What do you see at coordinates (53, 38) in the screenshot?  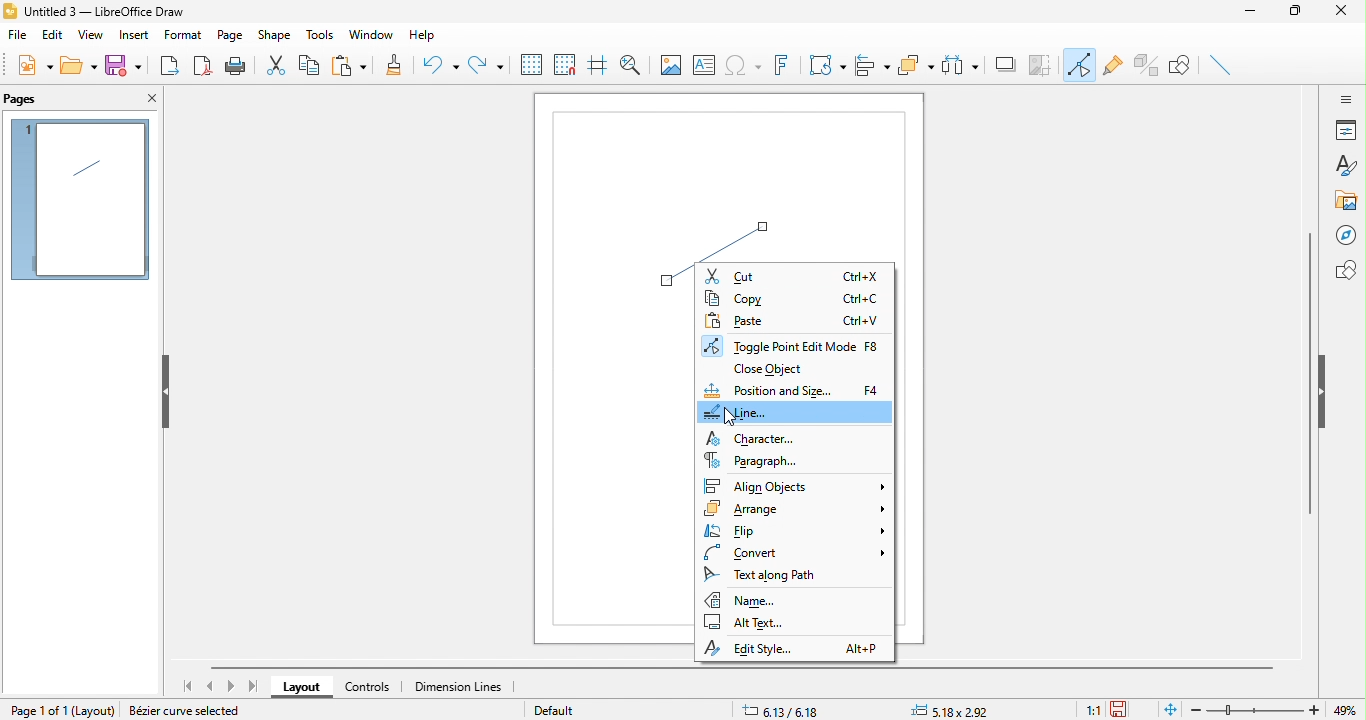 I see `edit` at bounding box center [53, 38].